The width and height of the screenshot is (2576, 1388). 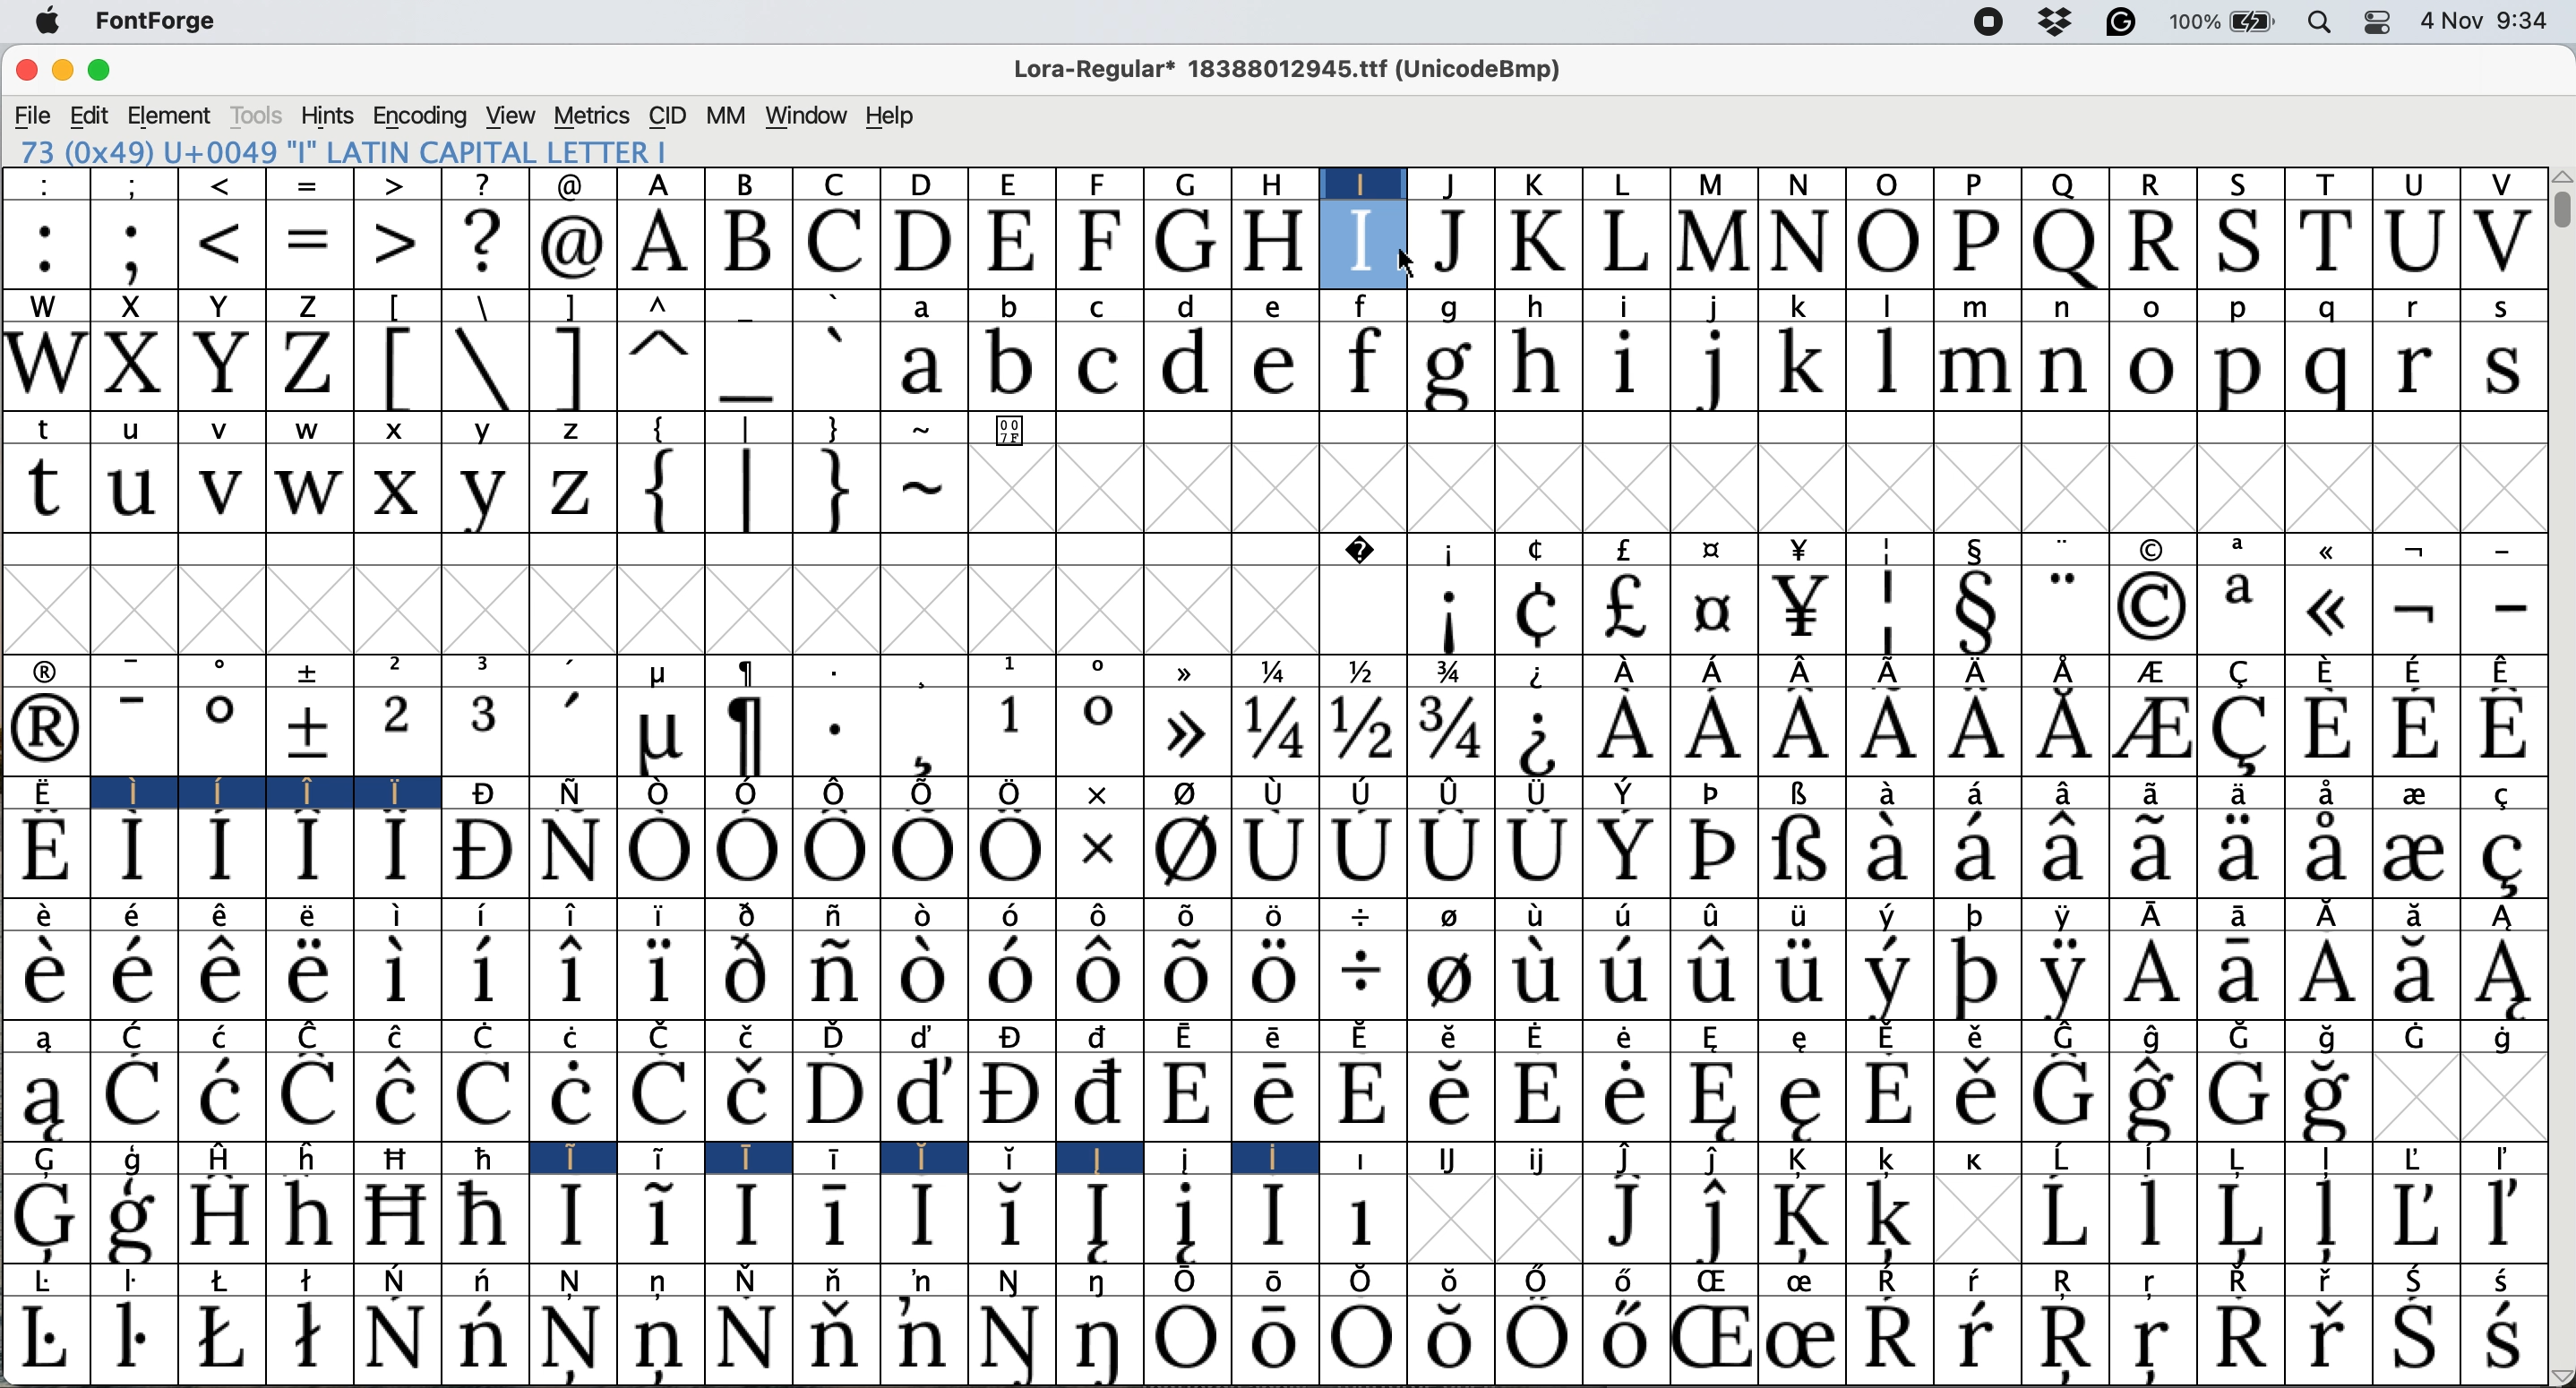 I want to click on Symbol, so click(x=42, y=1098).